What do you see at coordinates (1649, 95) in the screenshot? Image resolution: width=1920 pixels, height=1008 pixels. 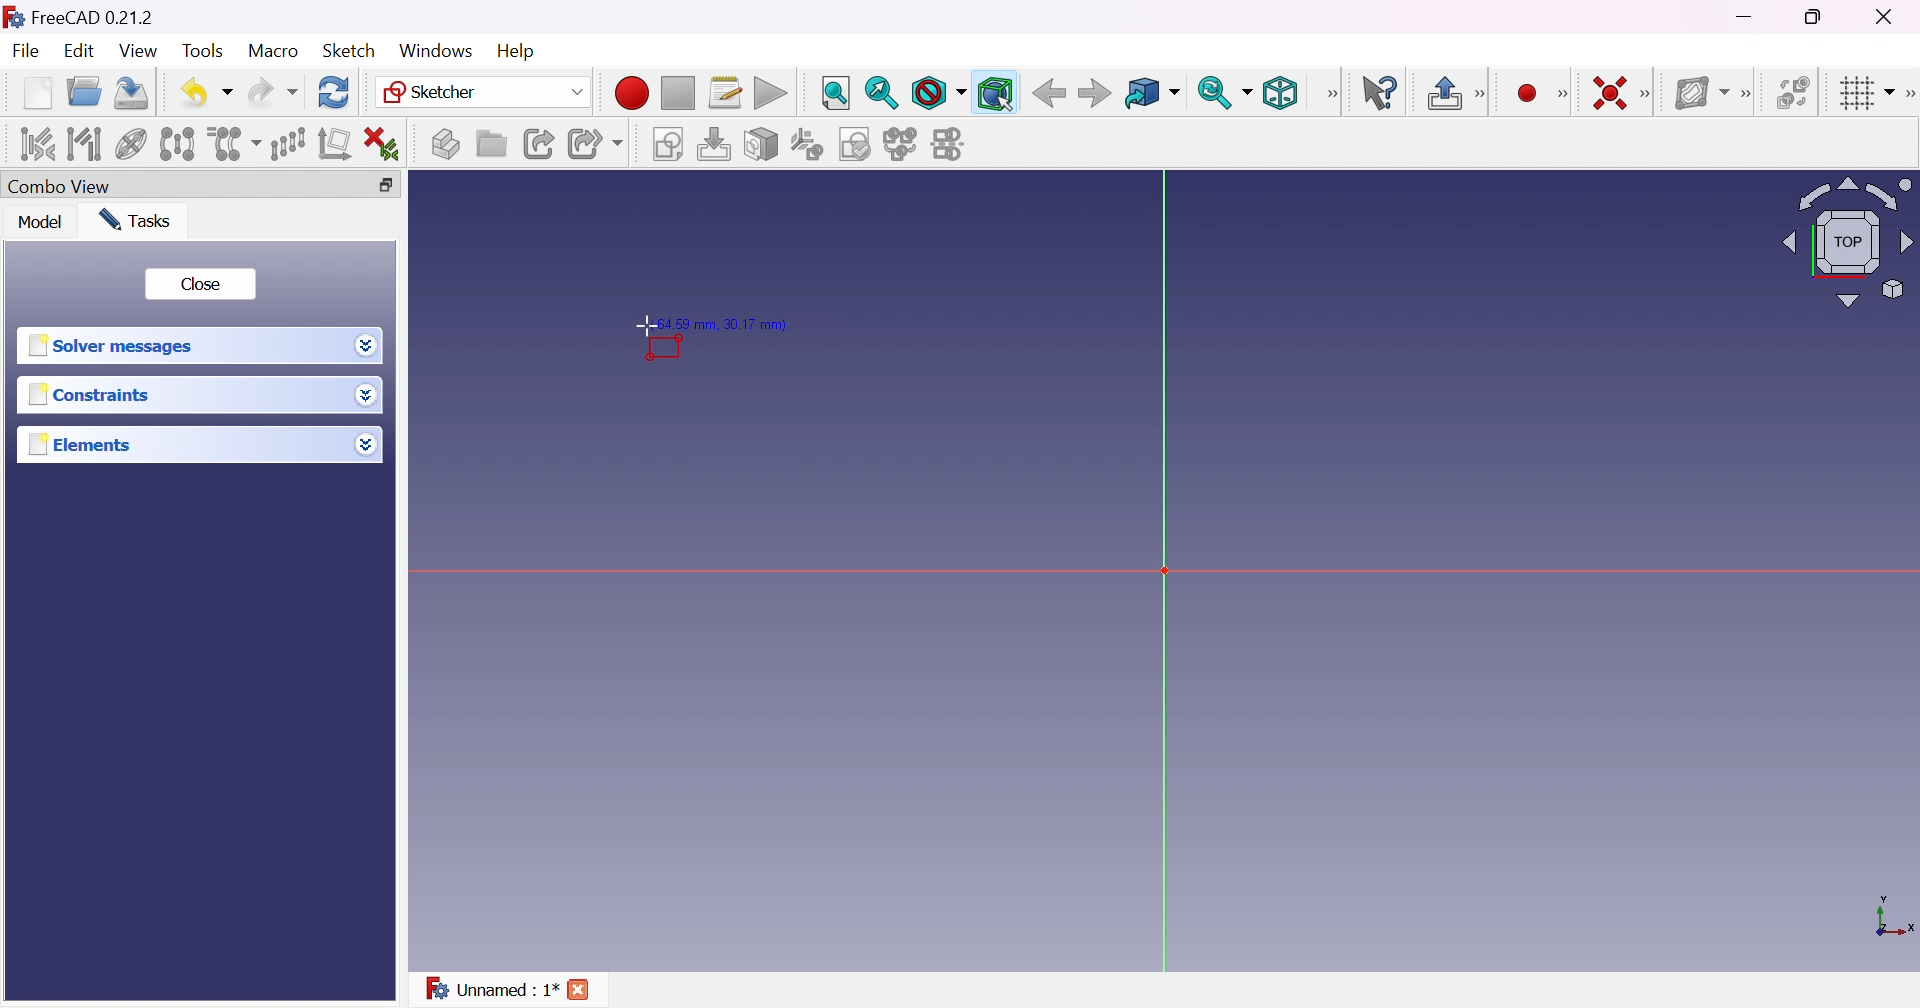 I see `[Sketcher constraints]` at bounding box center [1649, 95].